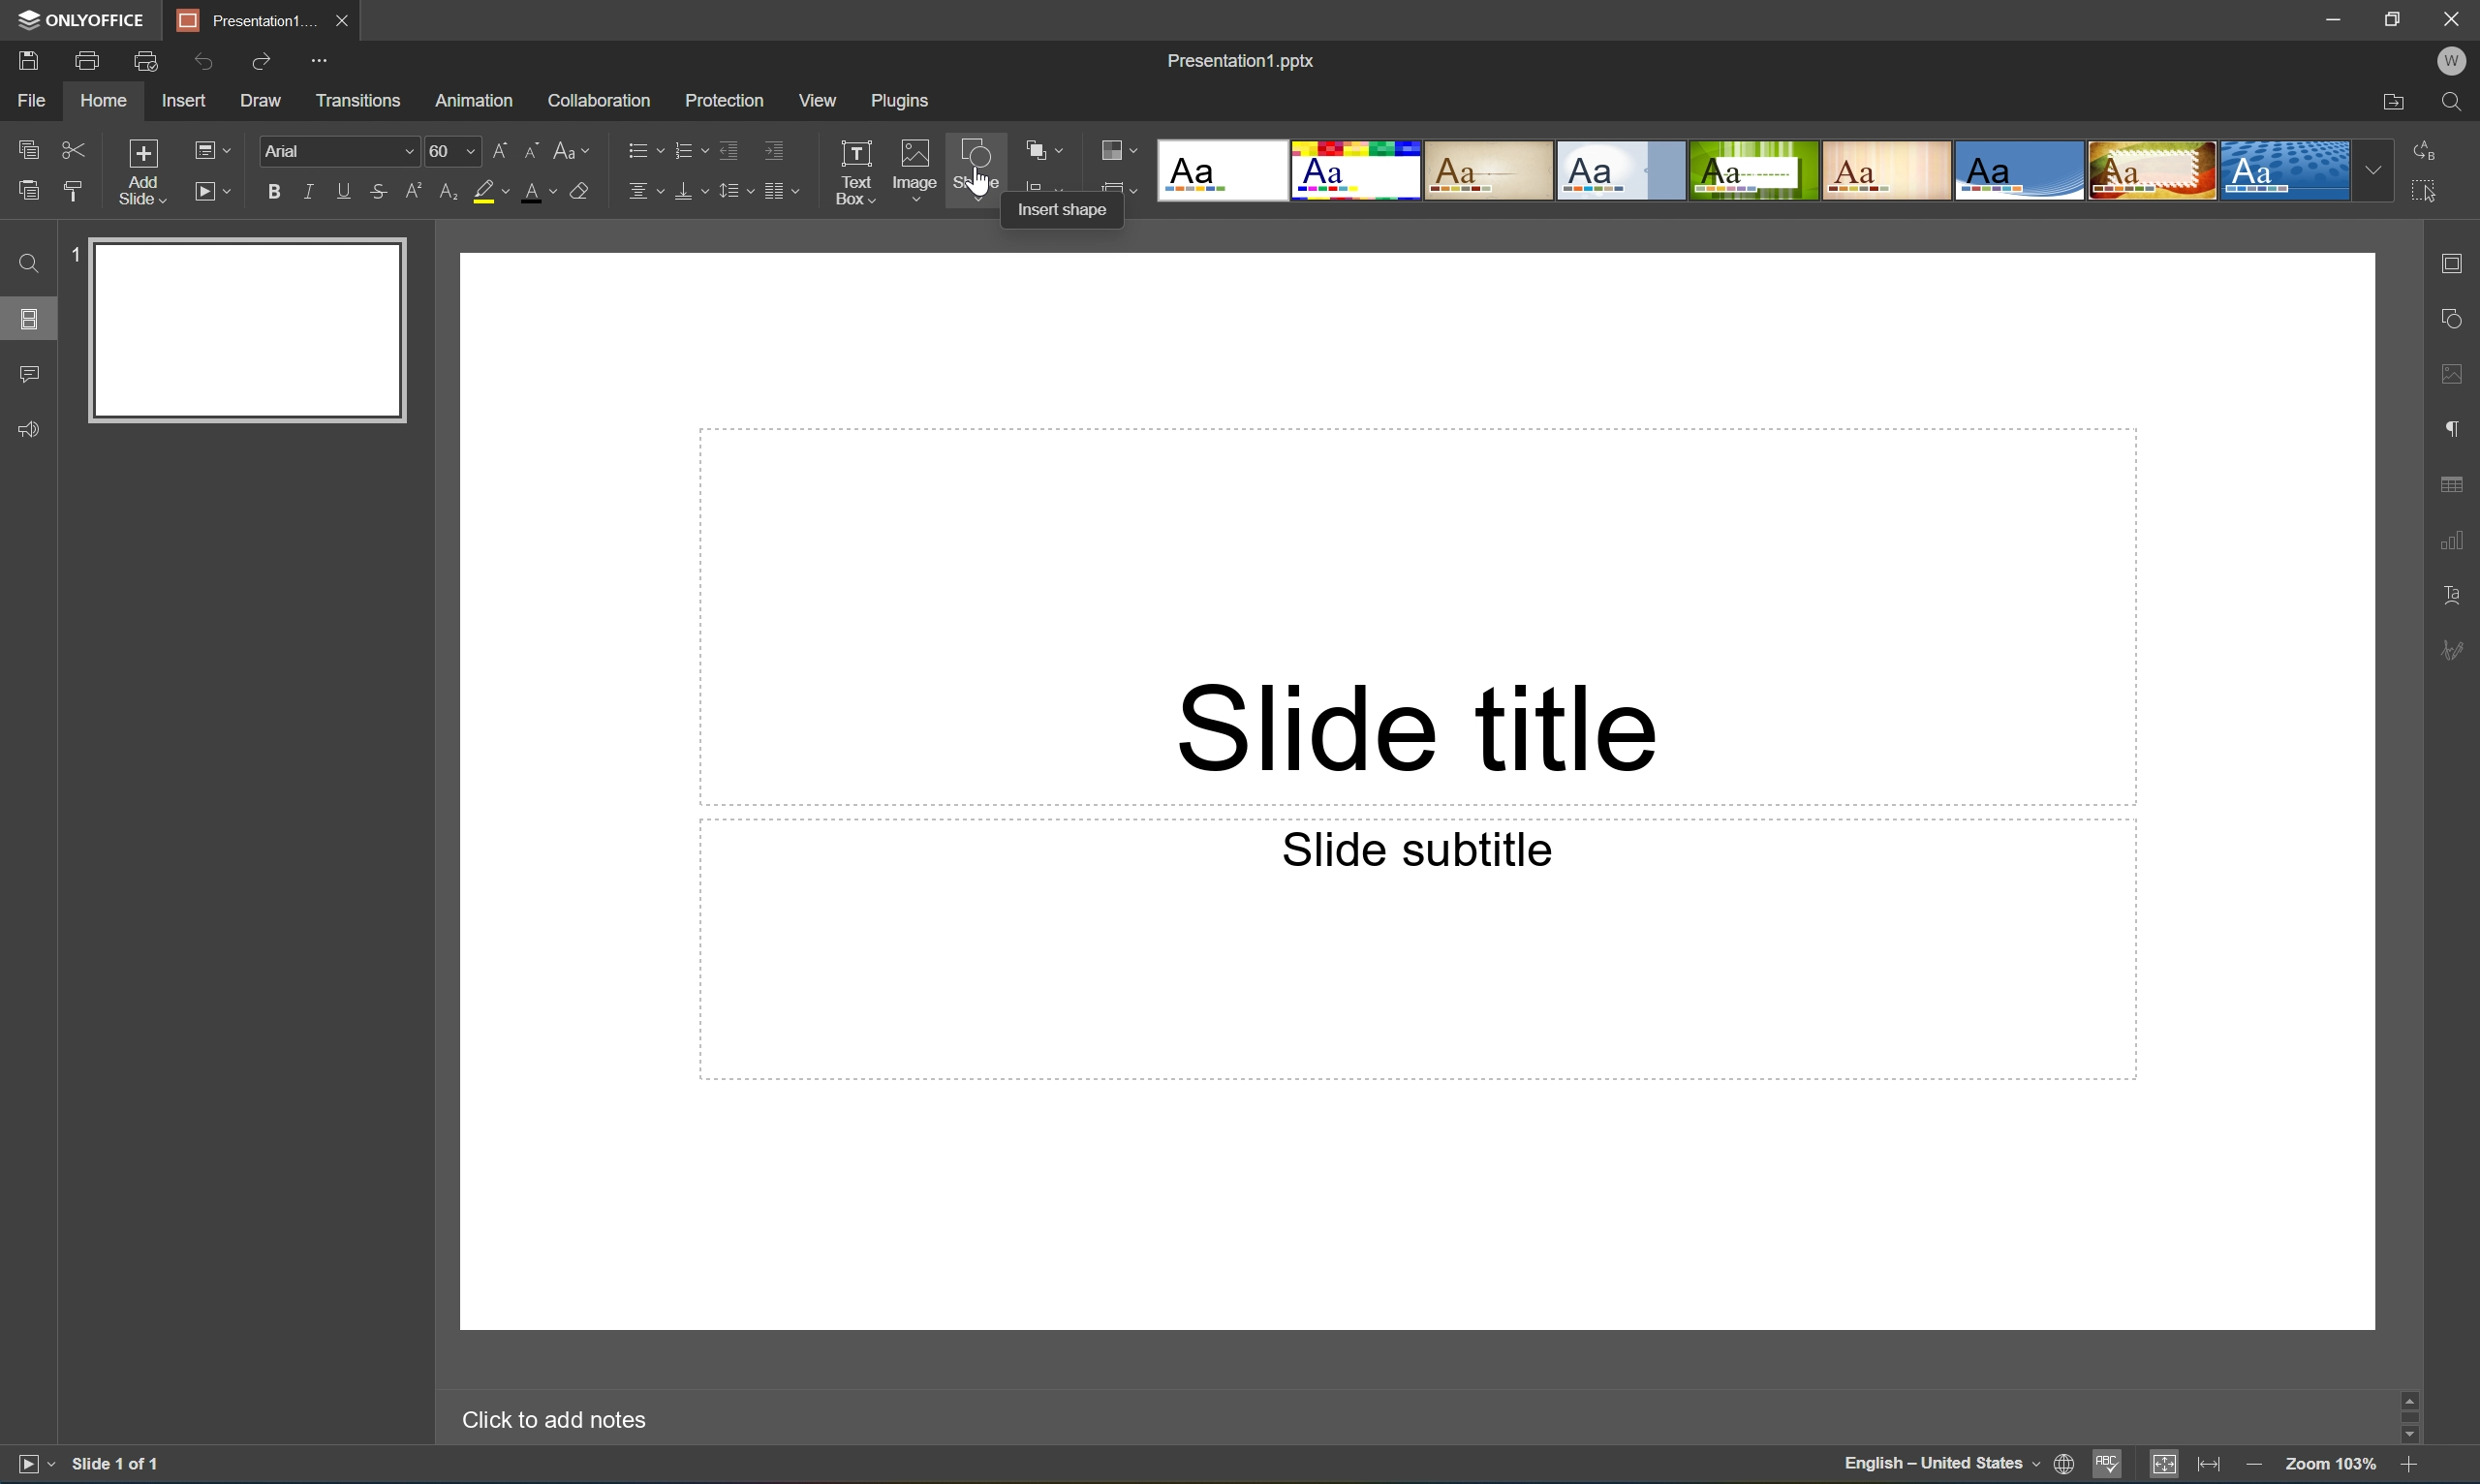 Image resolution: width=2480 pixels, height=1484 pixels. I want to click on Change slide layout, so click(214, 148).